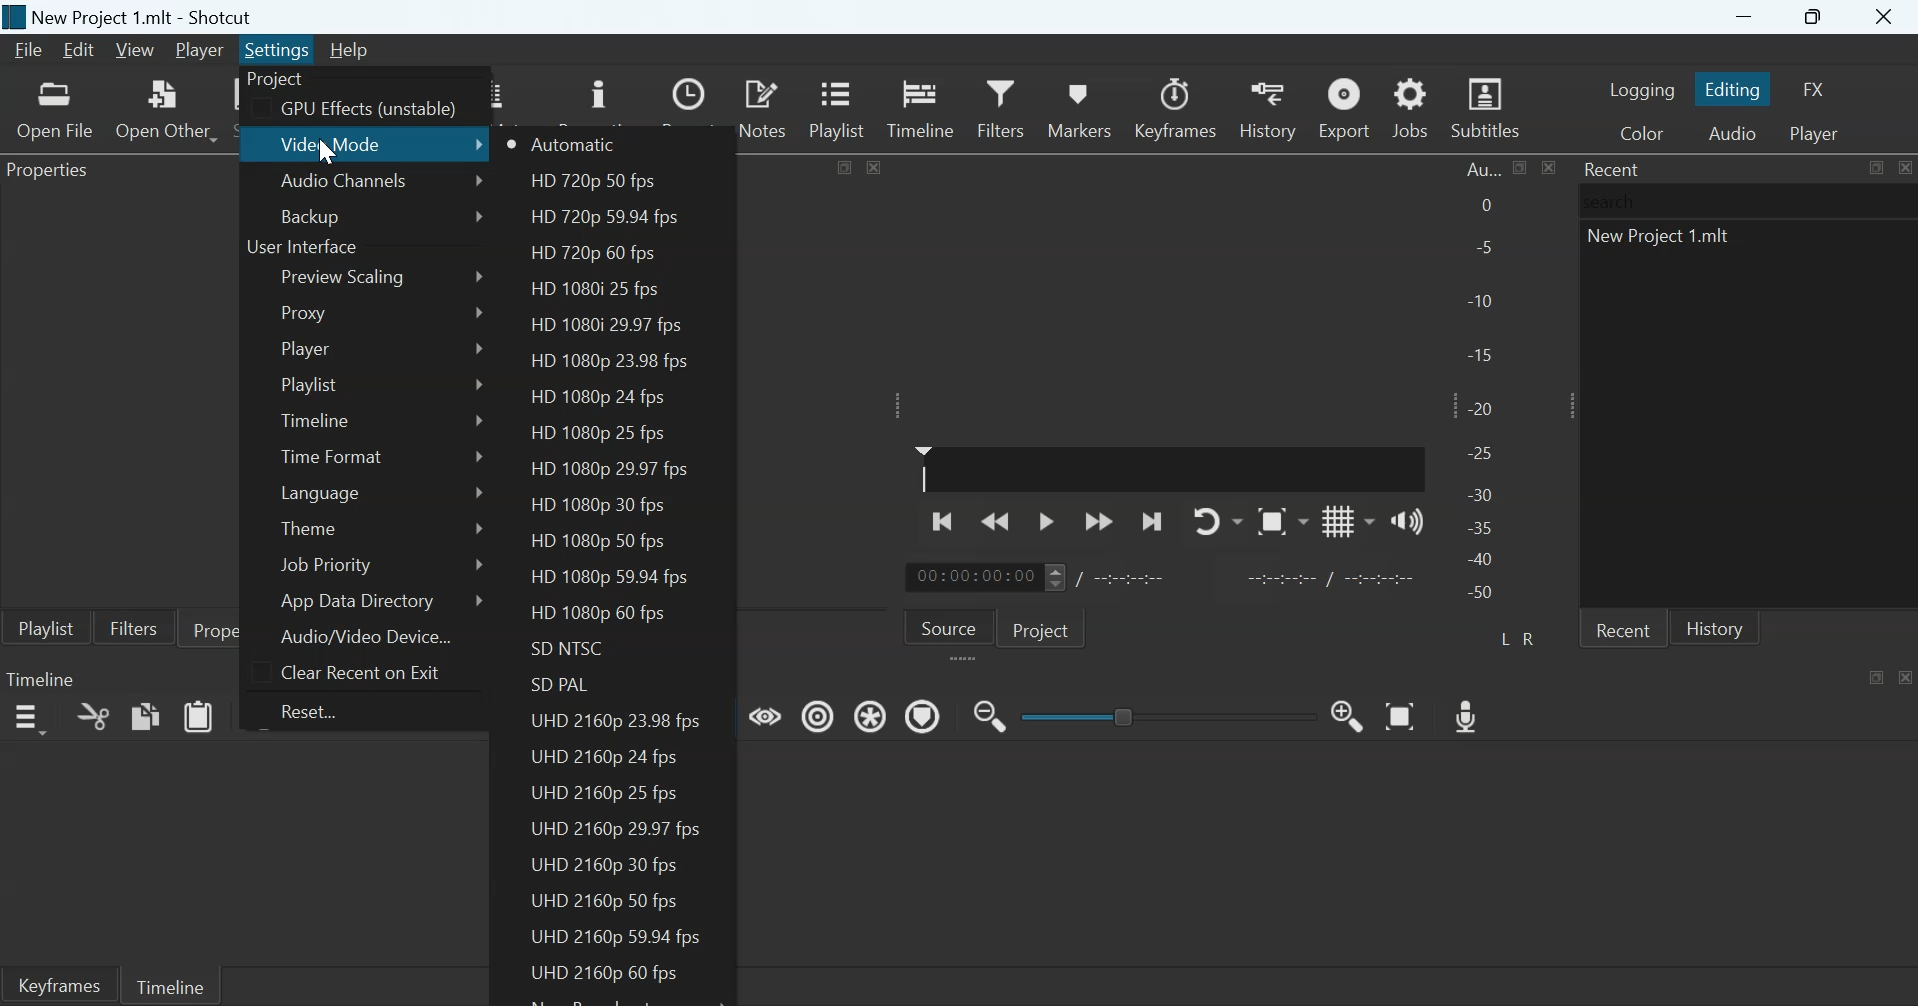 This screenshot has width=1918, height=1006. What do you see at coordinates (1548, 167) in the screenshot?
I see `close` at bounding box center [1548, 167].